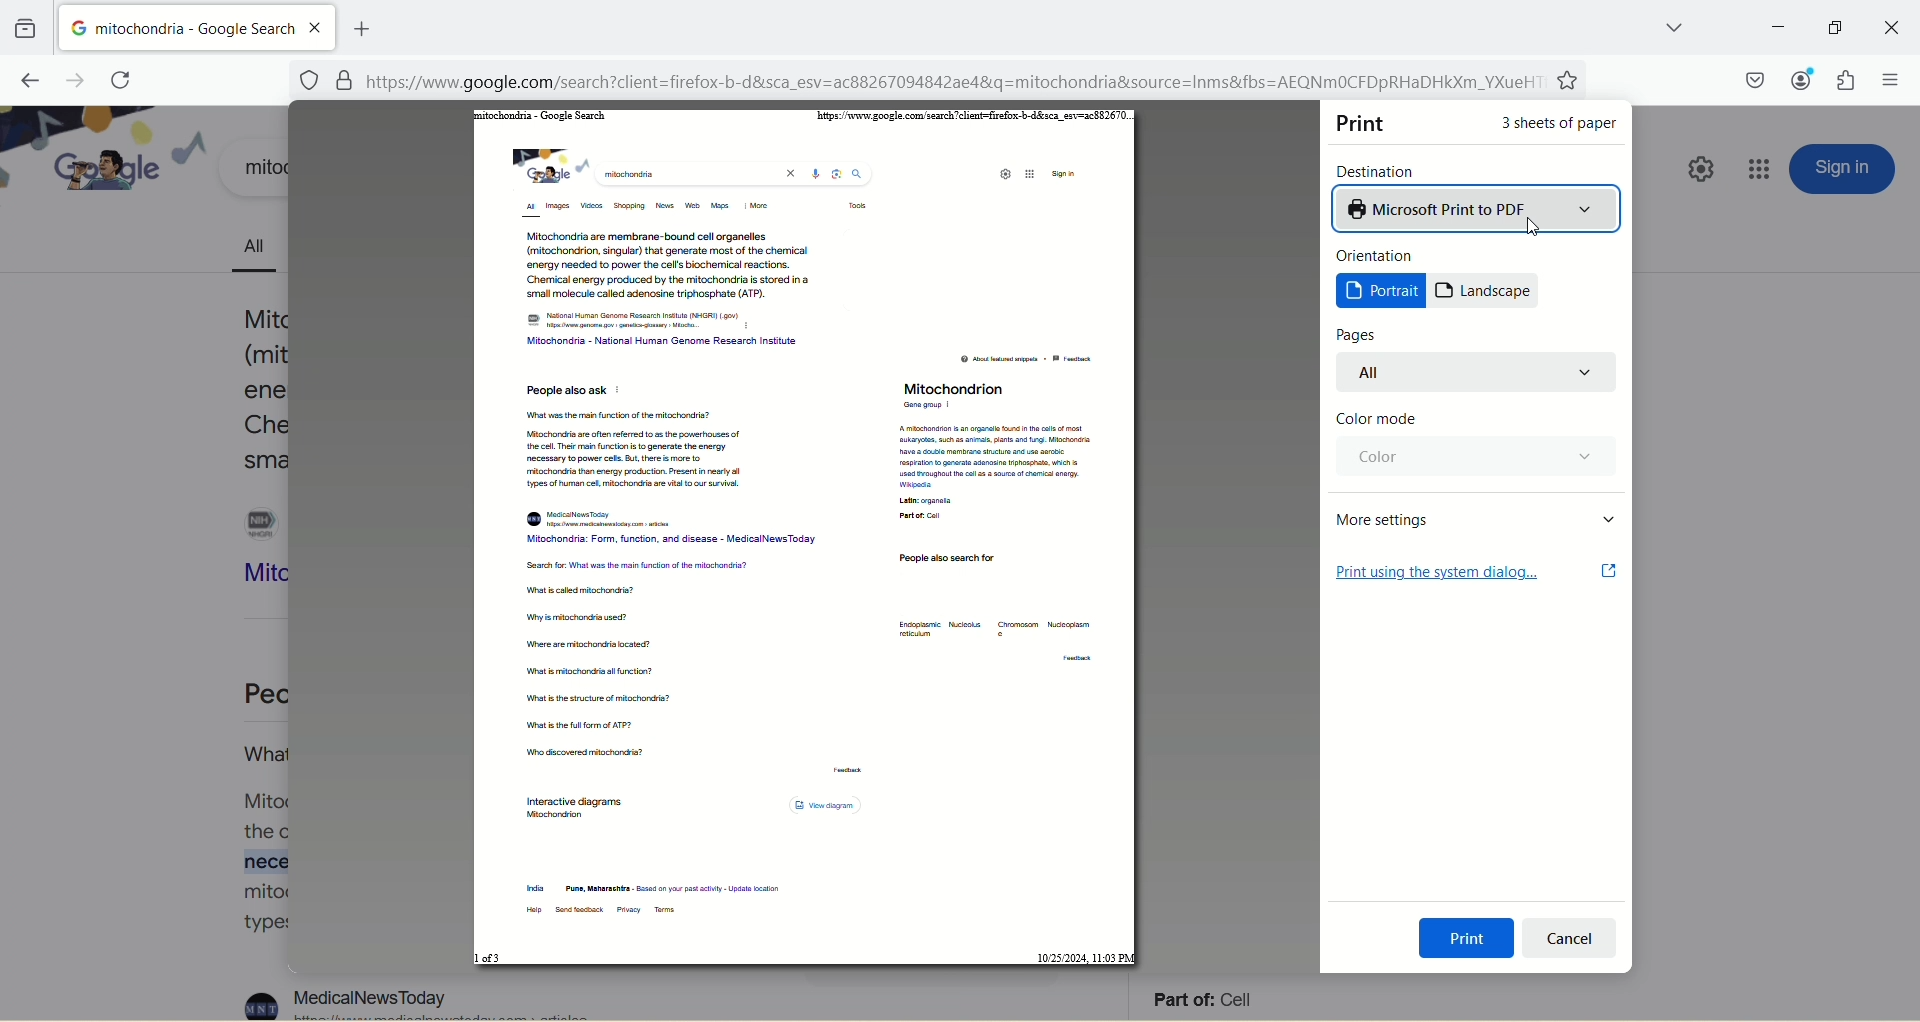 The image size is (1920, 1022). Describe the element at coordinates (1531, 227) in the screenshot. I see `cursor` at that location.